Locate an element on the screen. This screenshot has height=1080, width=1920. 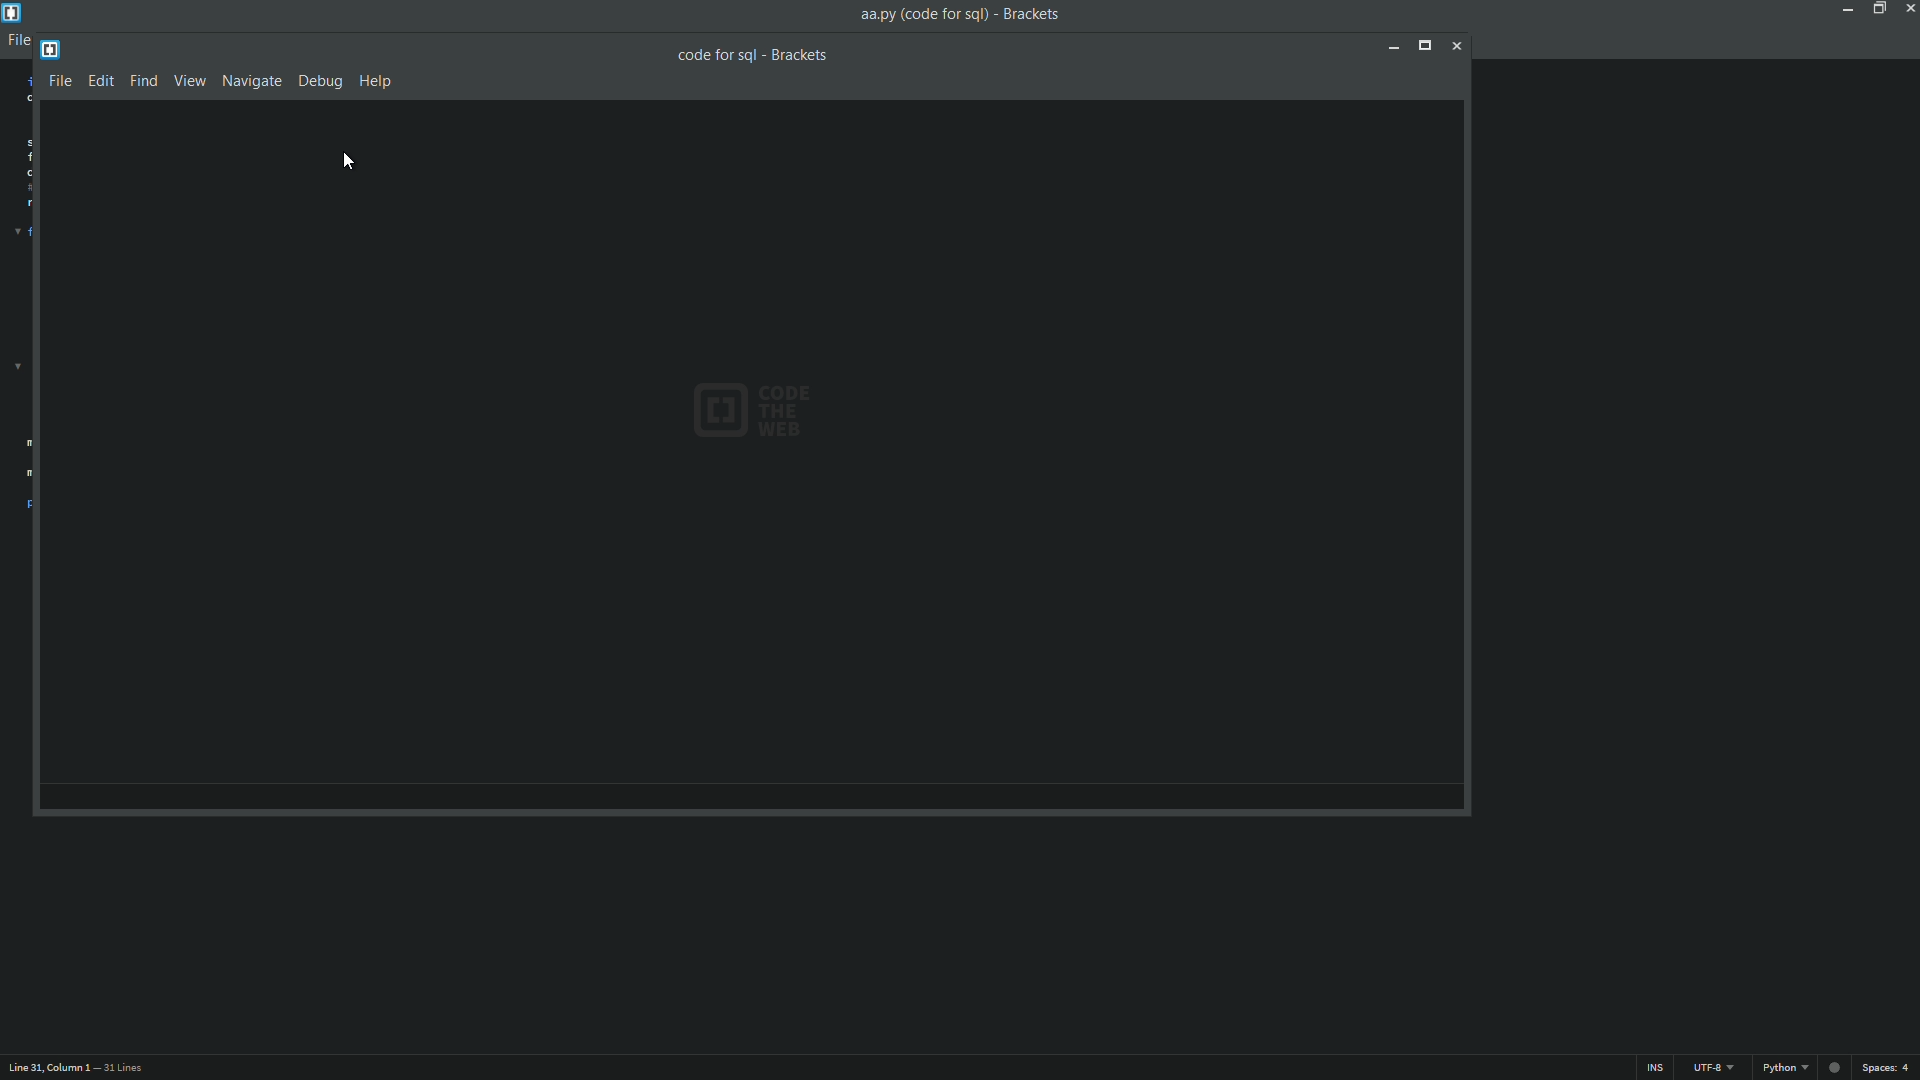
View is located at coordinates (191, 79).